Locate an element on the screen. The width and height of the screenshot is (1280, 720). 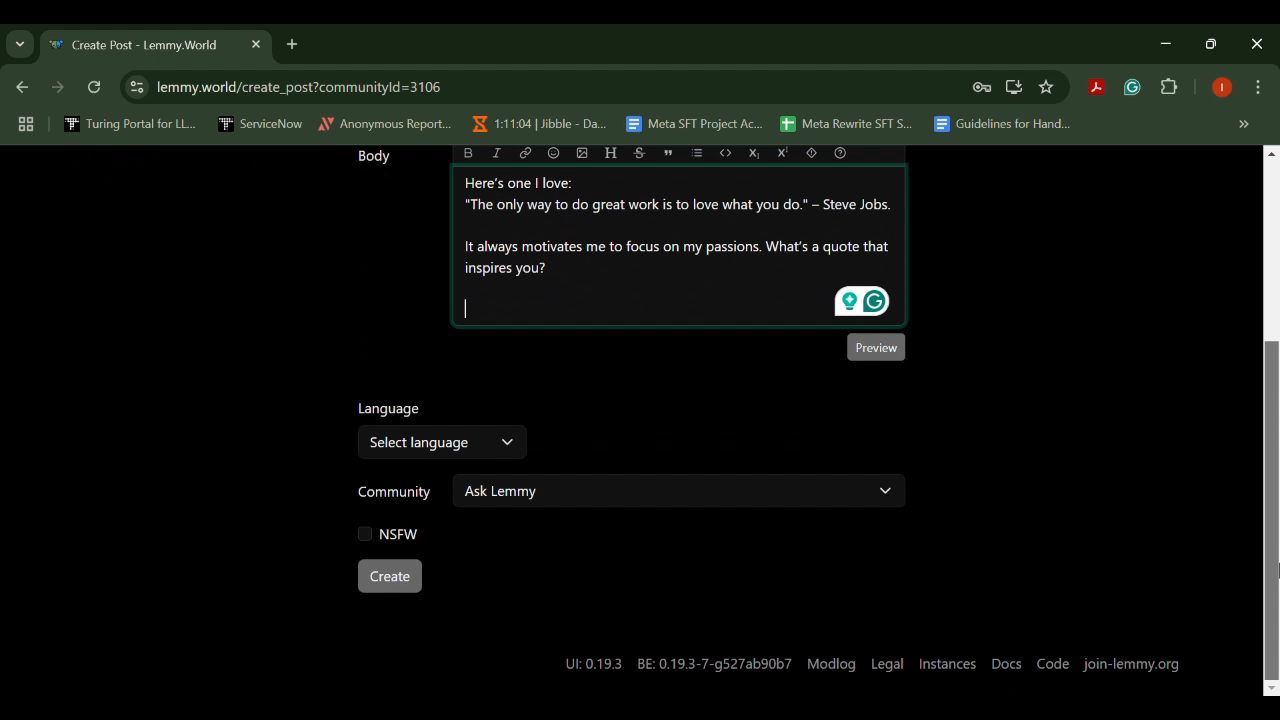
Docs is located at coordinates (1007, 662).